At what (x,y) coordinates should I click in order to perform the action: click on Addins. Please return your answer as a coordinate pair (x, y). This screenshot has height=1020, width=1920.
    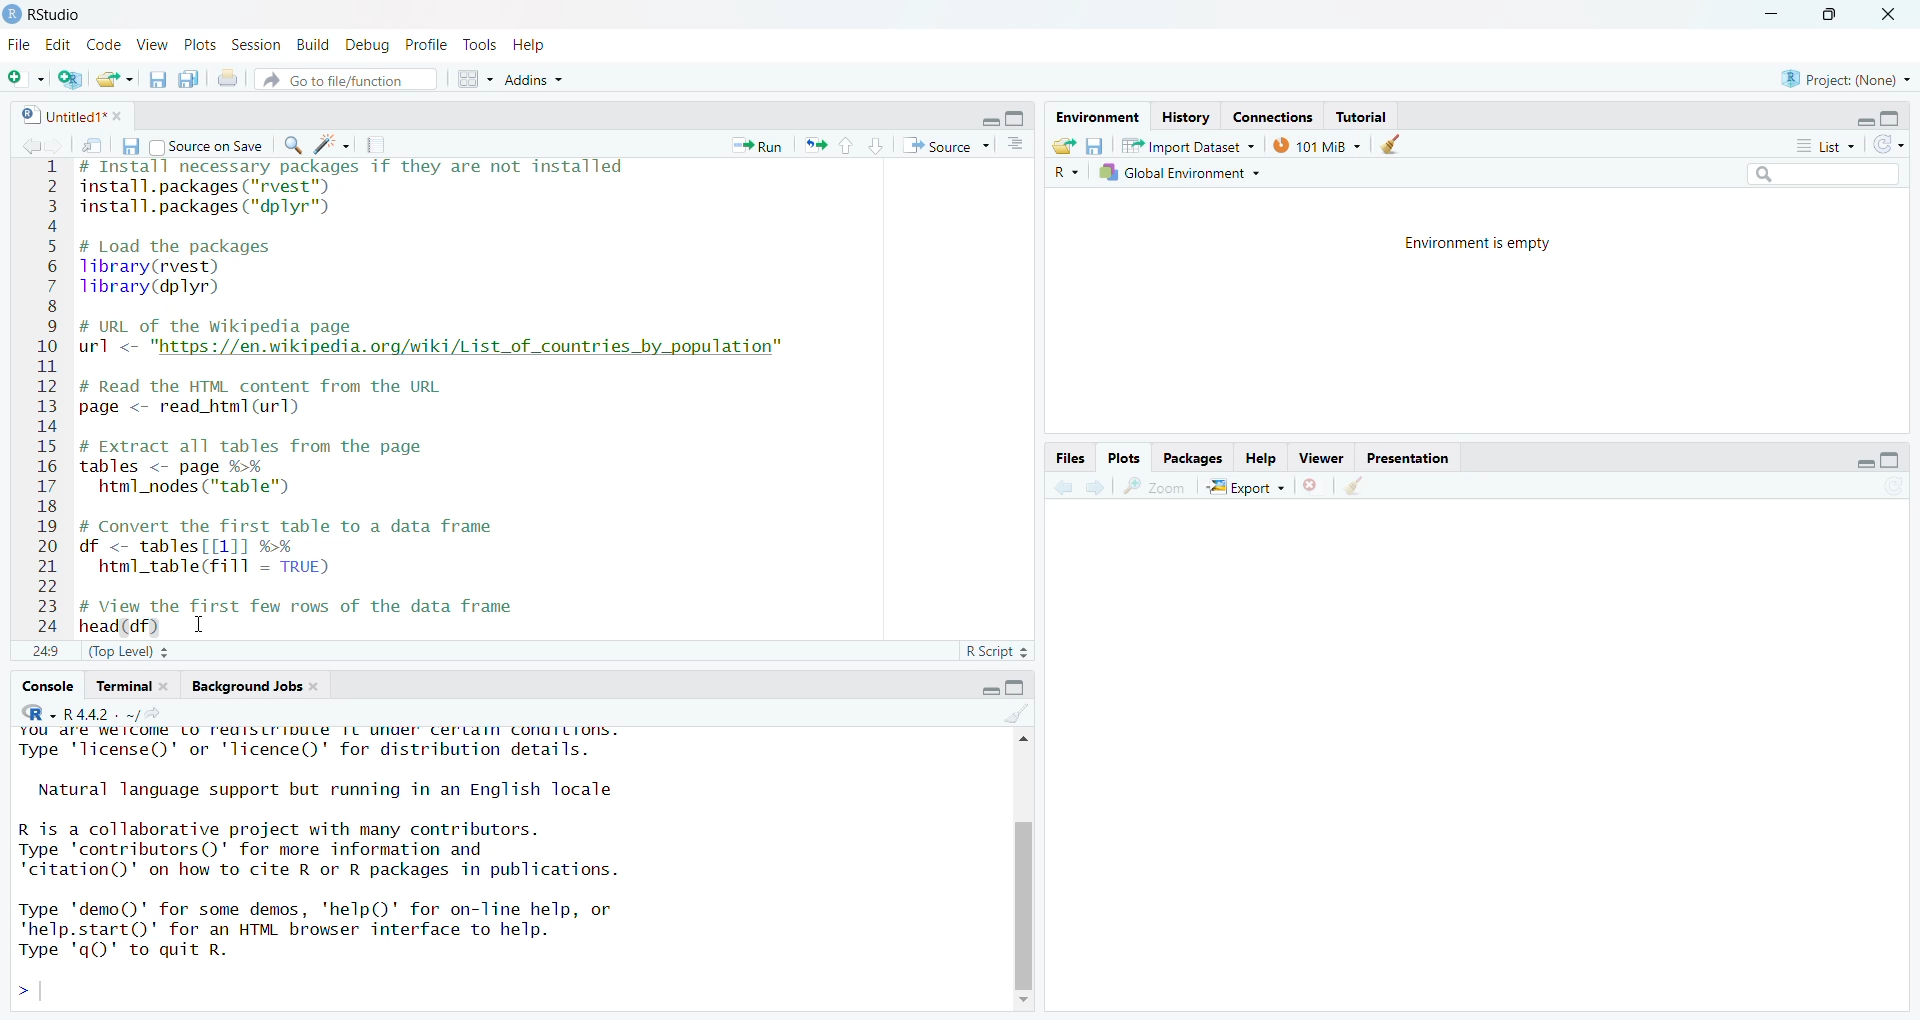
    Looking at the image, I should click on (535, 78).